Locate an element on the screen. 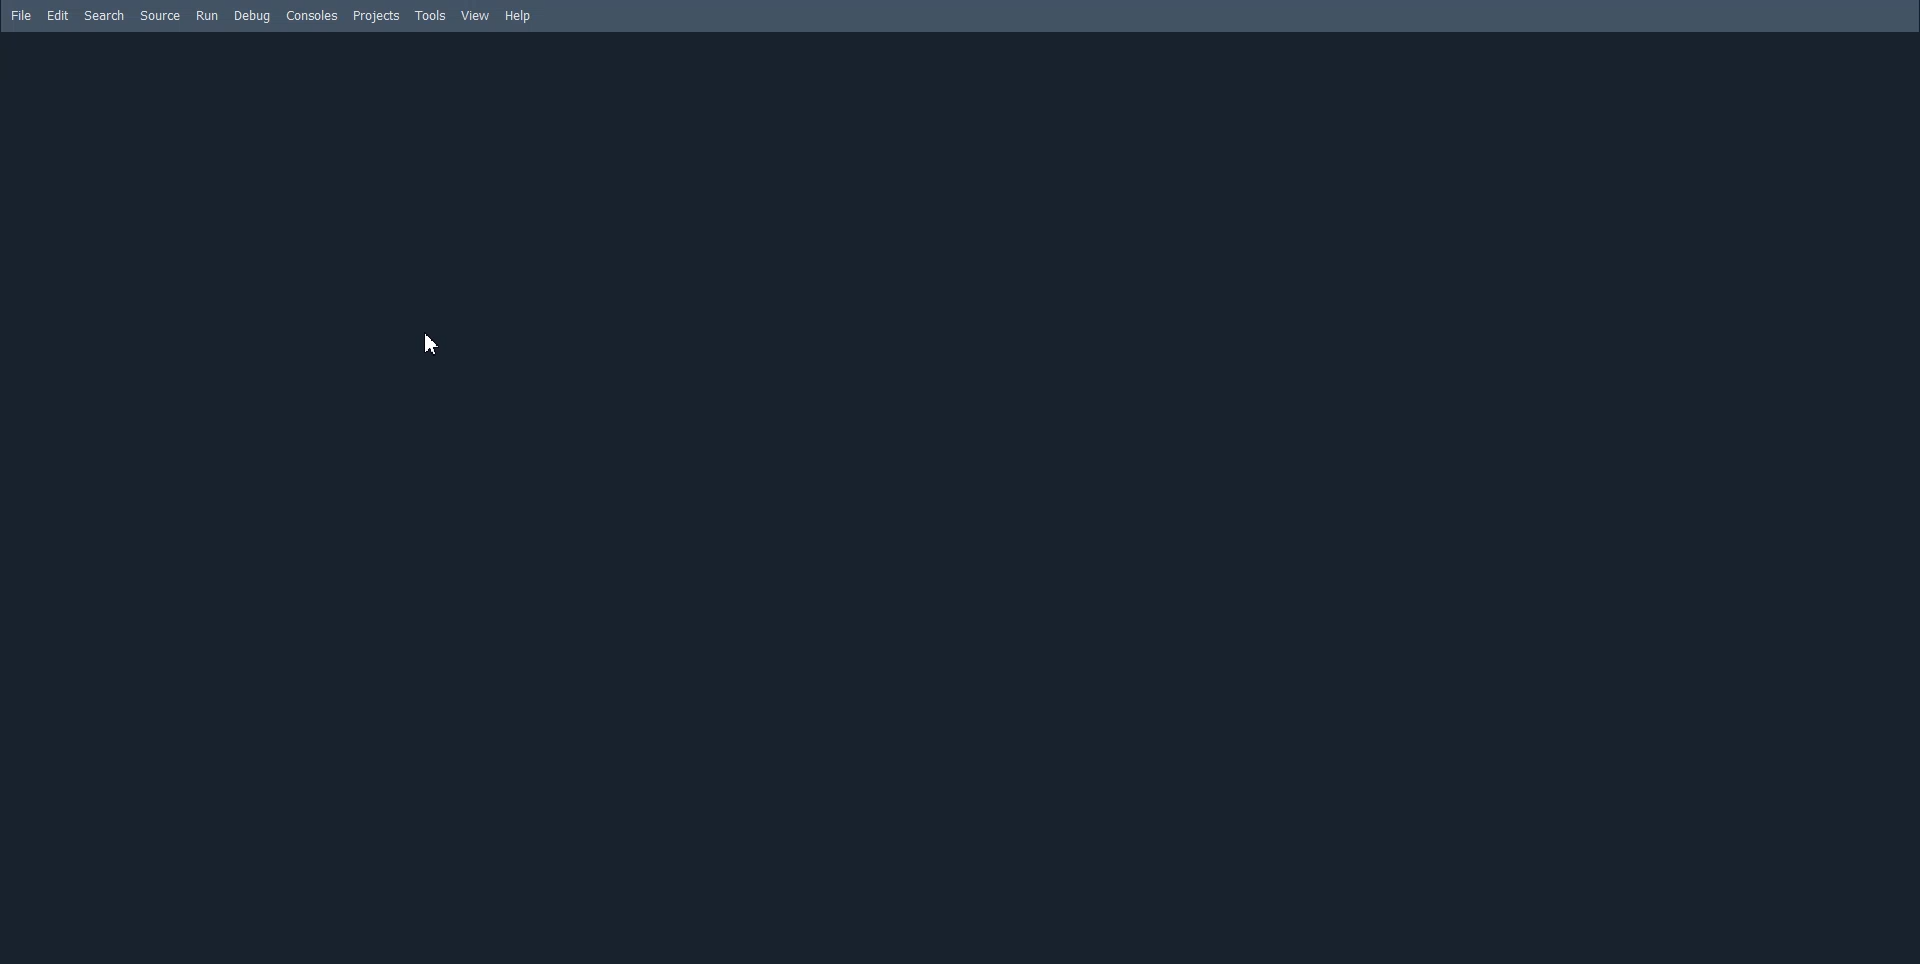 The height and width of the screenshot is (964, 1920). Tools is located at coordinates (428, 15).